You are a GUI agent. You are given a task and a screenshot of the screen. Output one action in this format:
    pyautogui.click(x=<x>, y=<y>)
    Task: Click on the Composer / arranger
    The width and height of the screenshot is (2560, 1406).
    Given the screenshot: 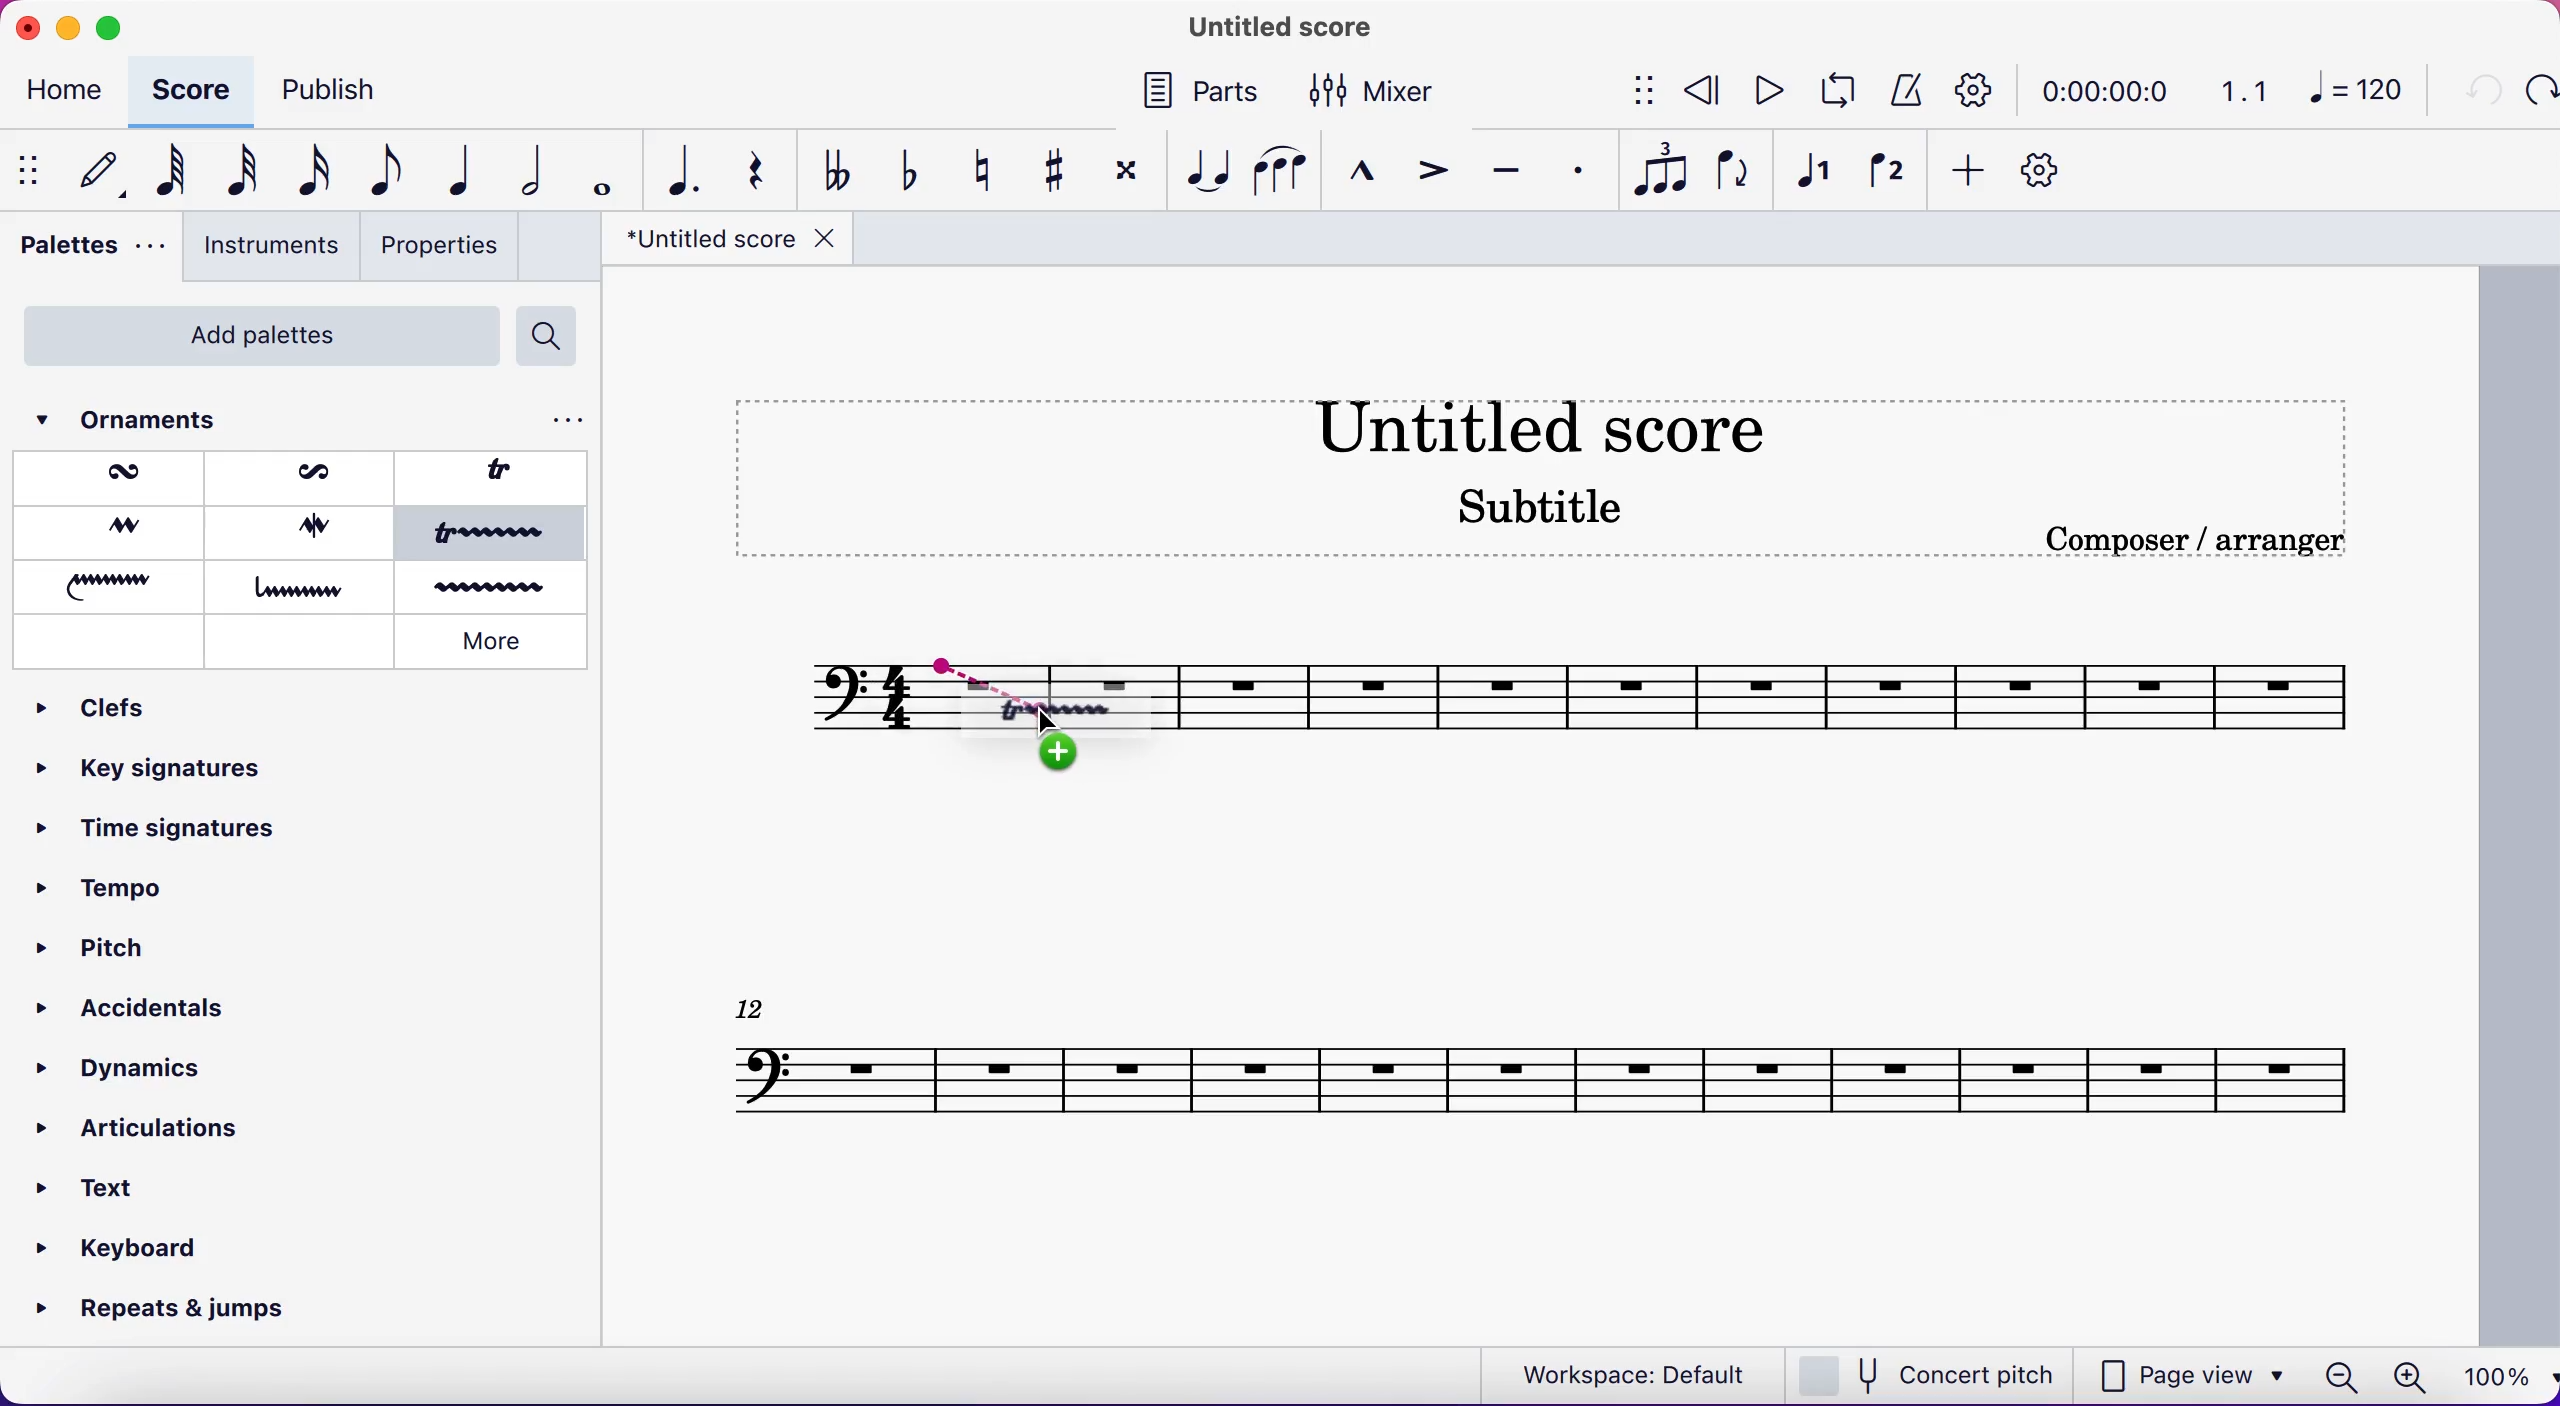 What is the action you would take?
    pyautogui.click(x=2217, y=540)
    